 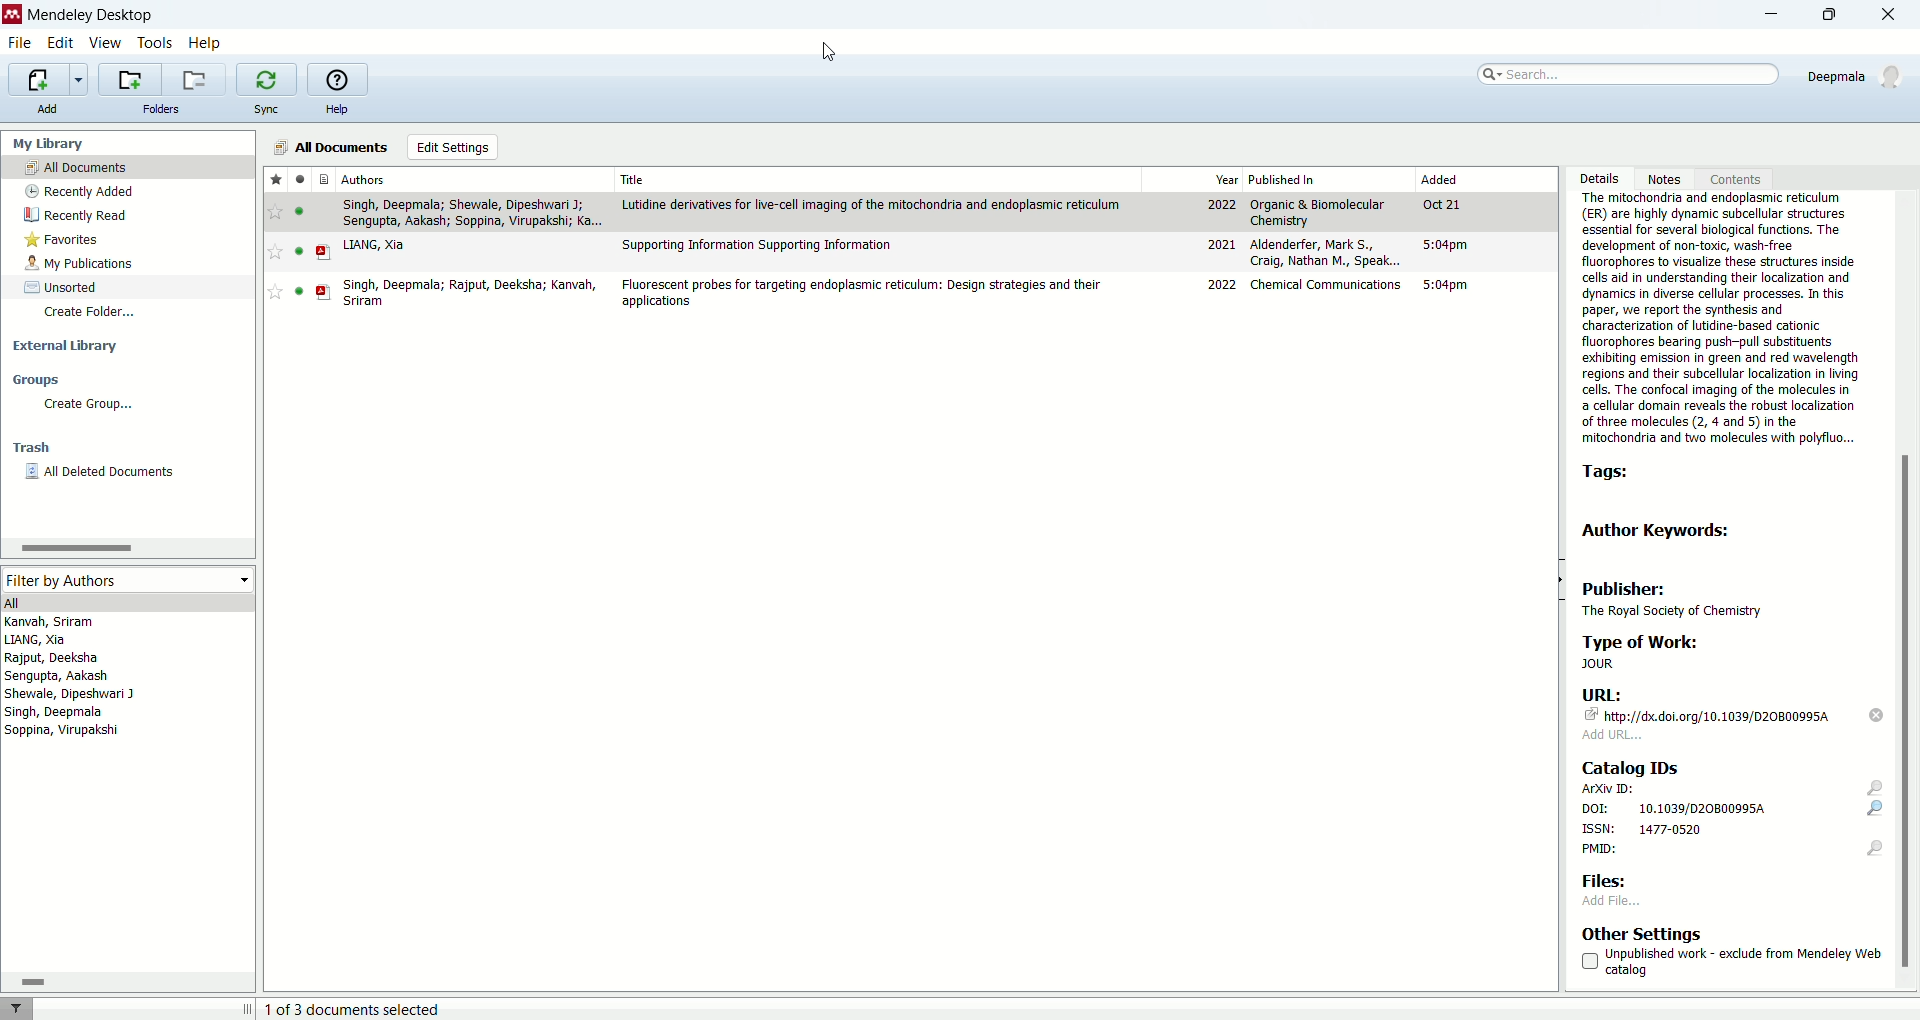 What do you see at coordinates (1625, 74) in the screenshot?
I see `search` at bounding box center [1625, 74].